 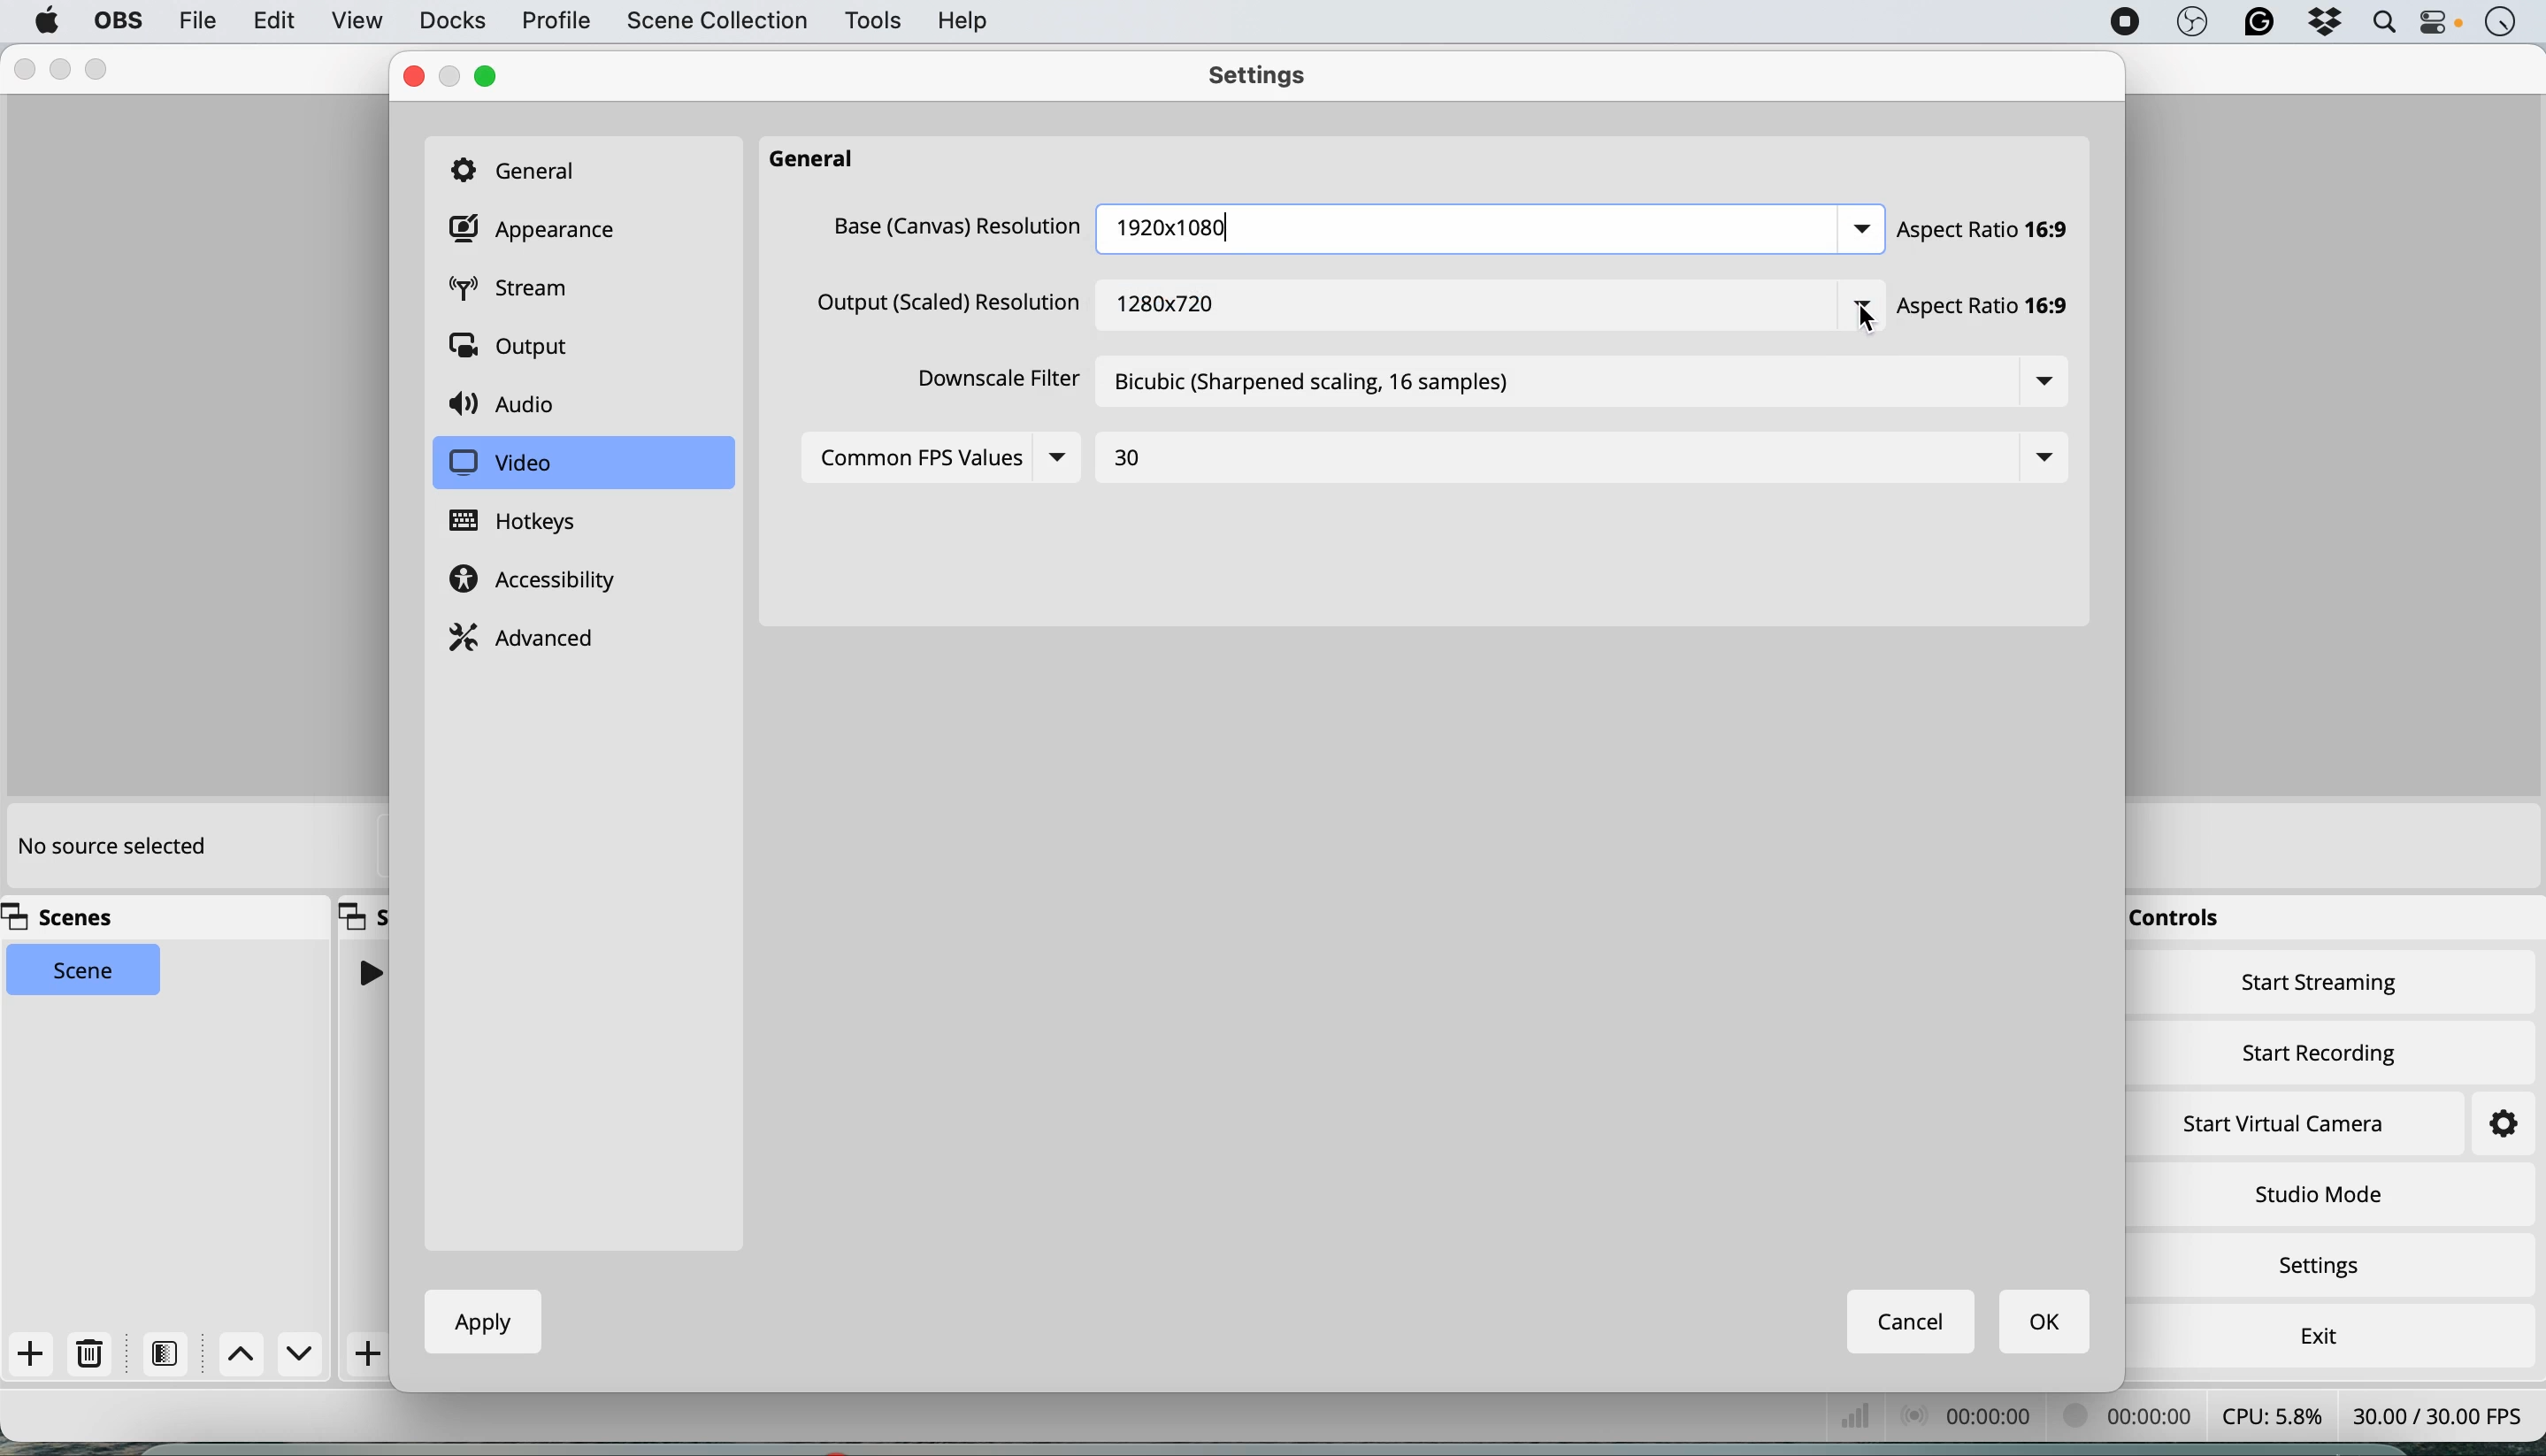 What do you see at coordinates (871, 22) in the screenshot?
I see `tools` at bounding box center [871, 22].